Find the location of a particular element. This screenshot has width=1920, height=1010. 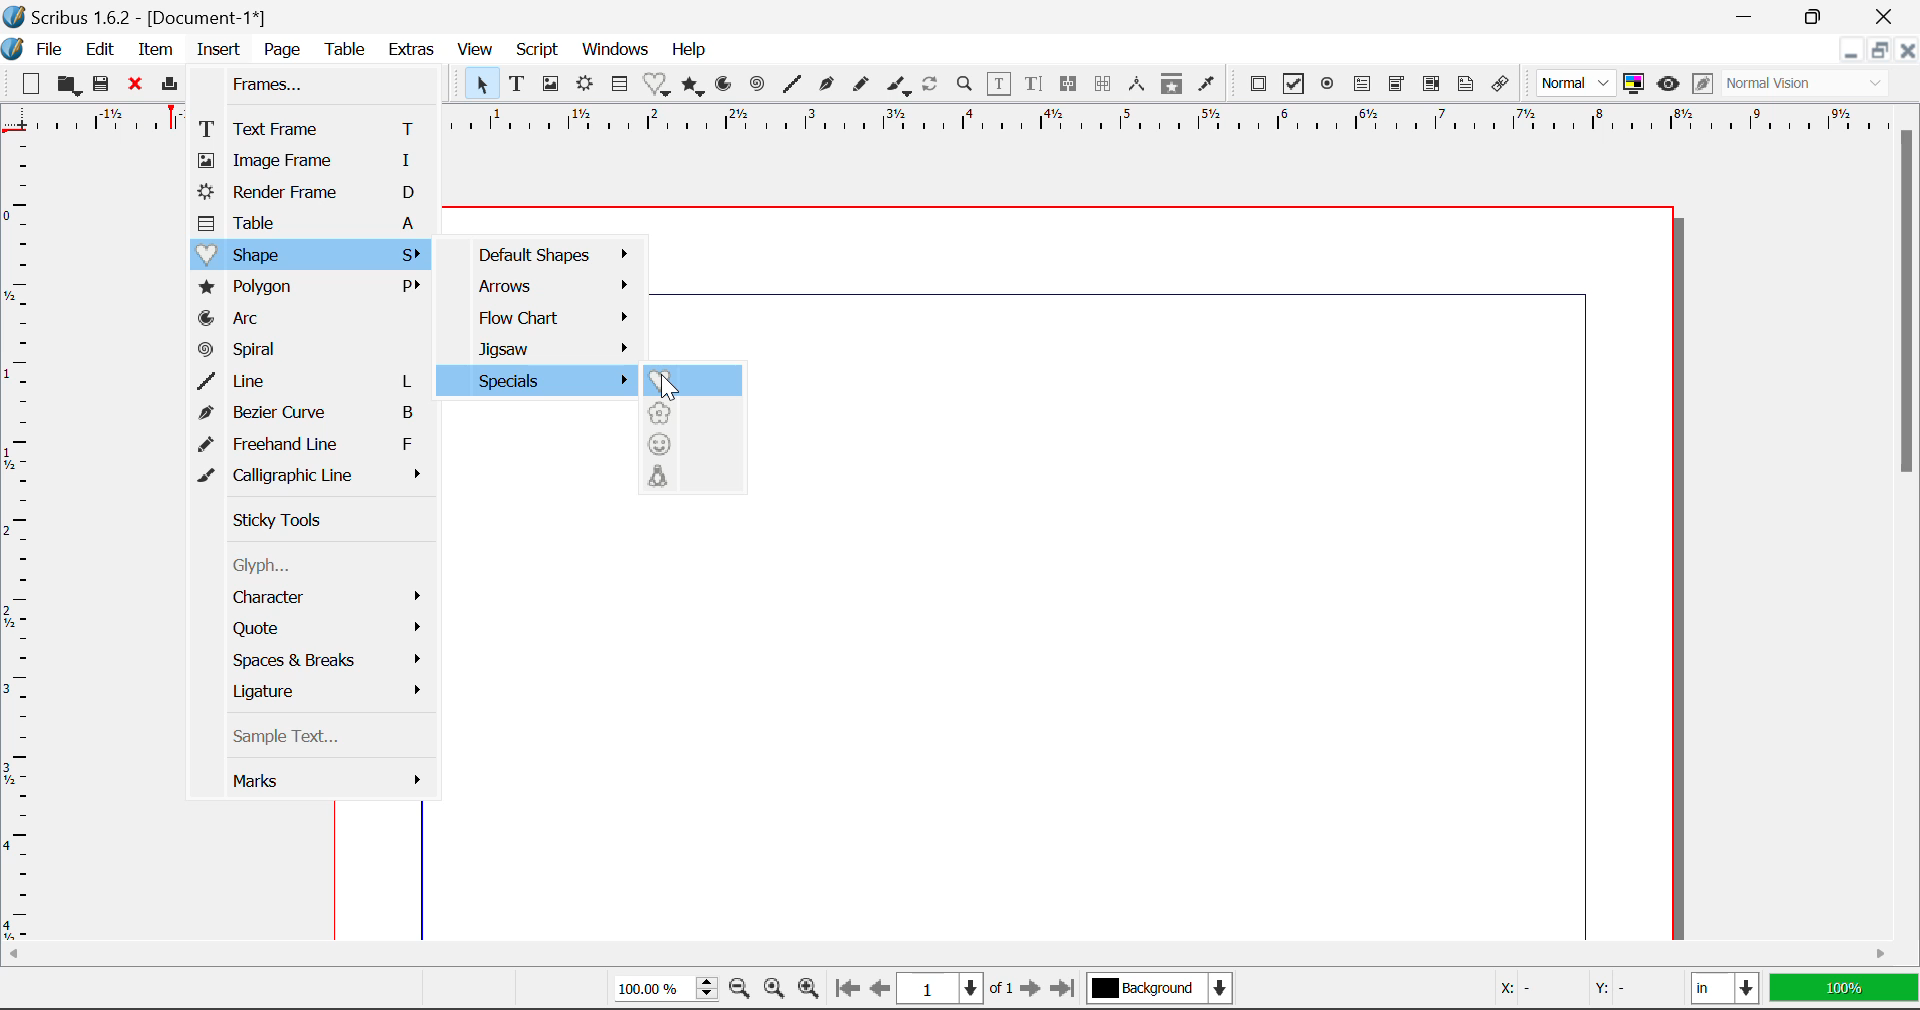

Y: - is located at coordinates (1631, 988).